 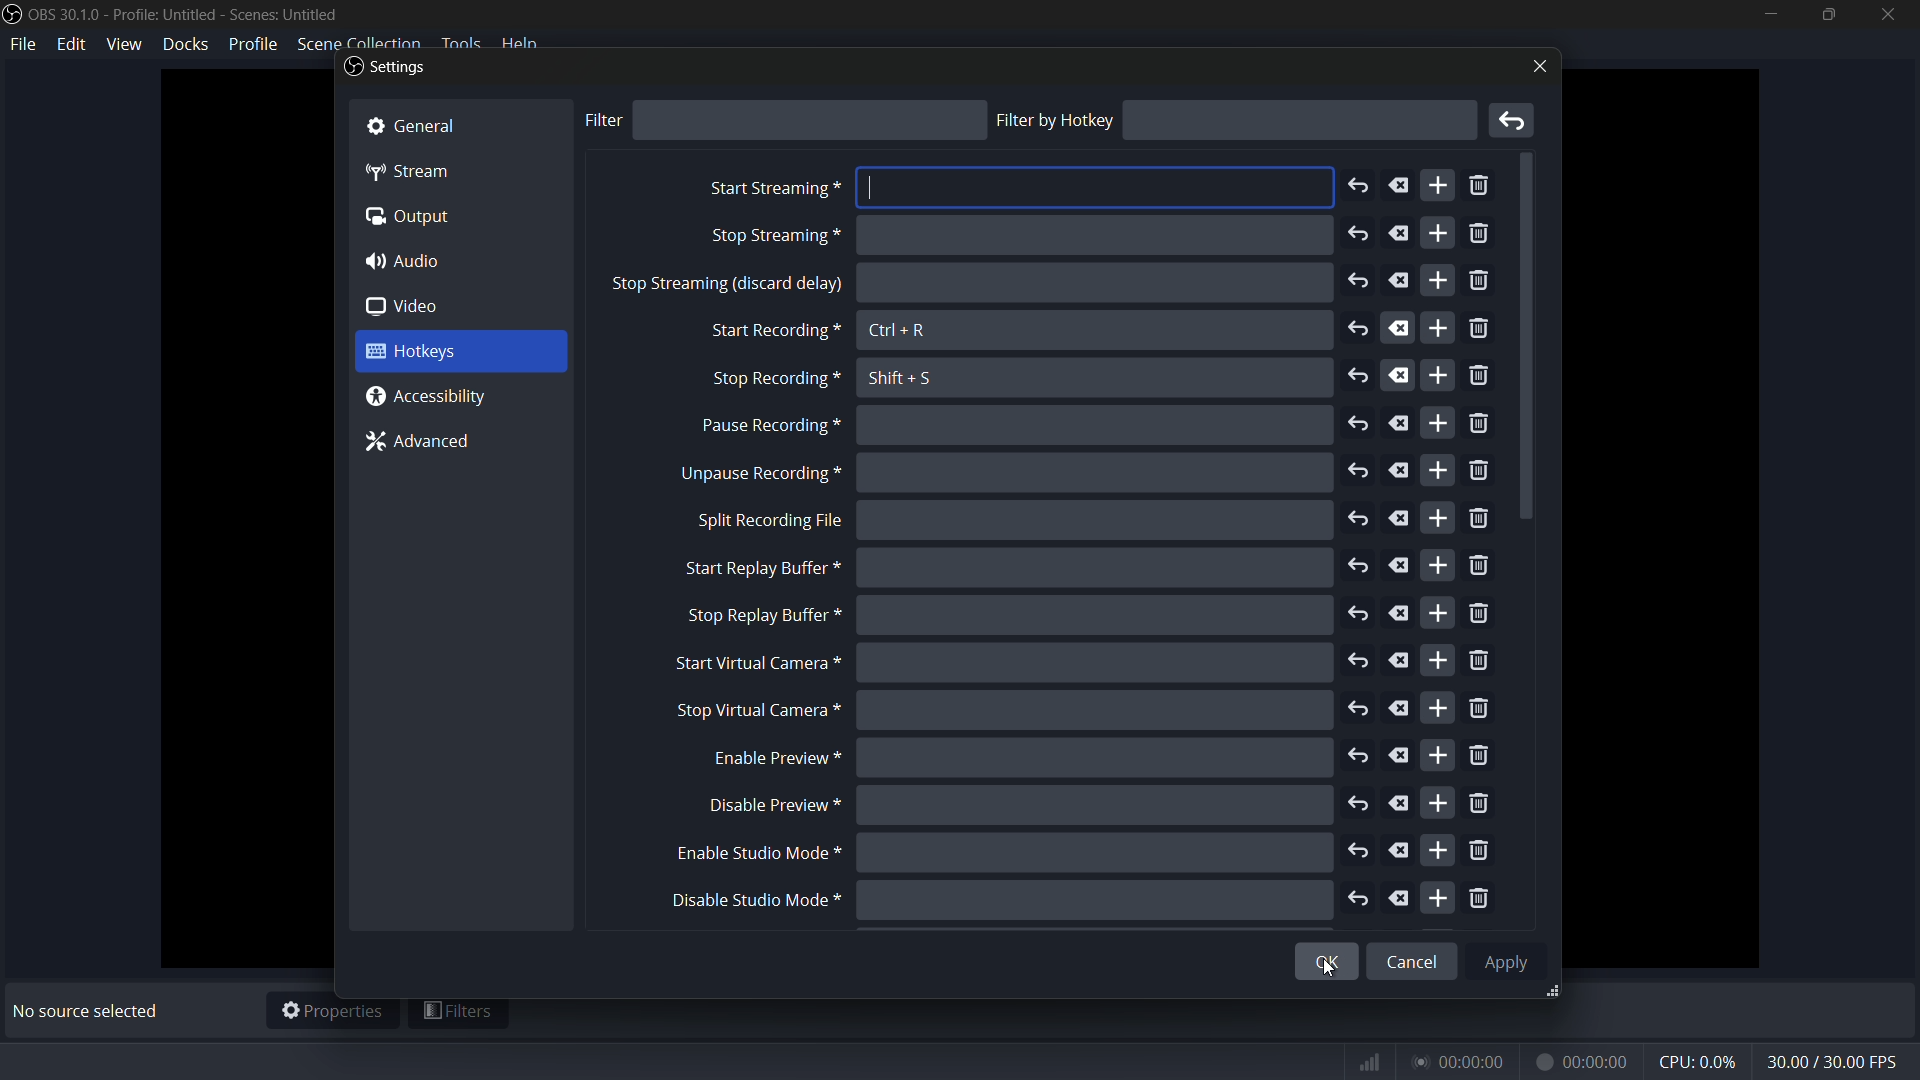 I want to click on “4p Stream, so click(x=421, y=170).